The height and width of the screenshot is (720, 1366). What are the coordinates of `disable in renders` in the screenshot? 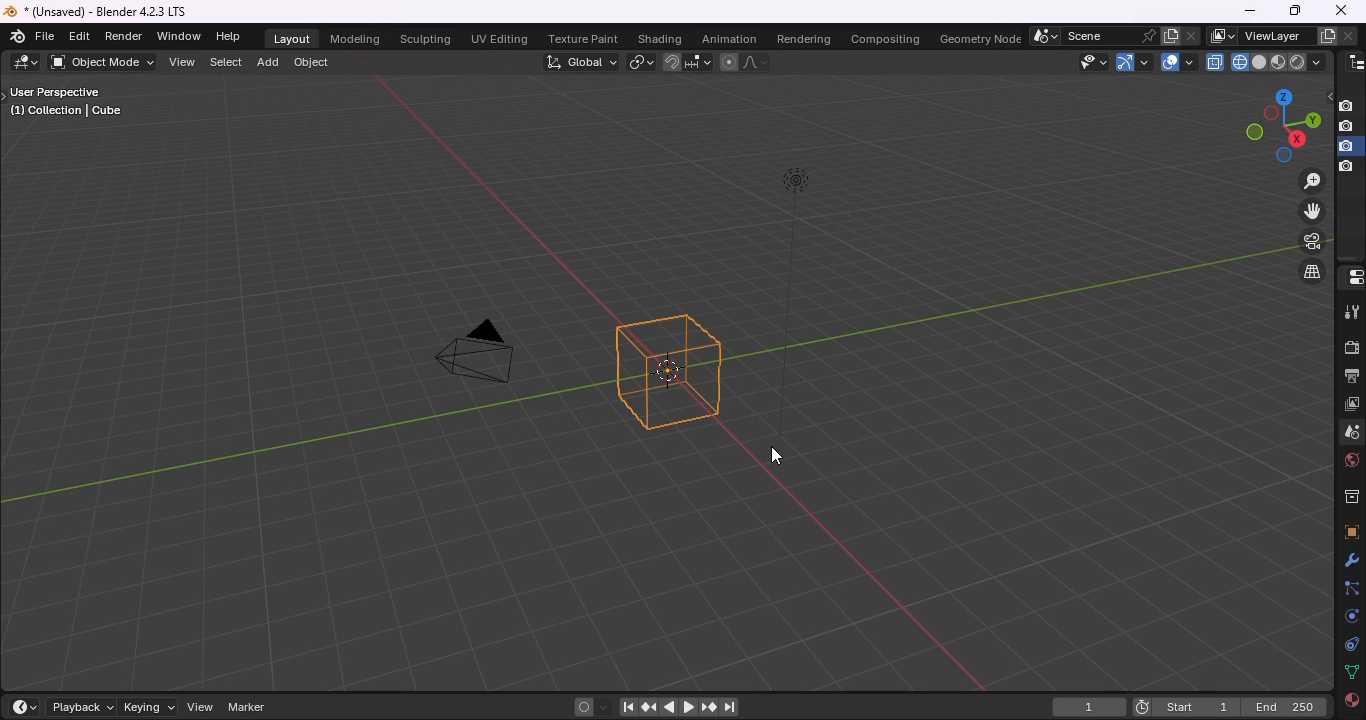 It's located at (1349, 168).